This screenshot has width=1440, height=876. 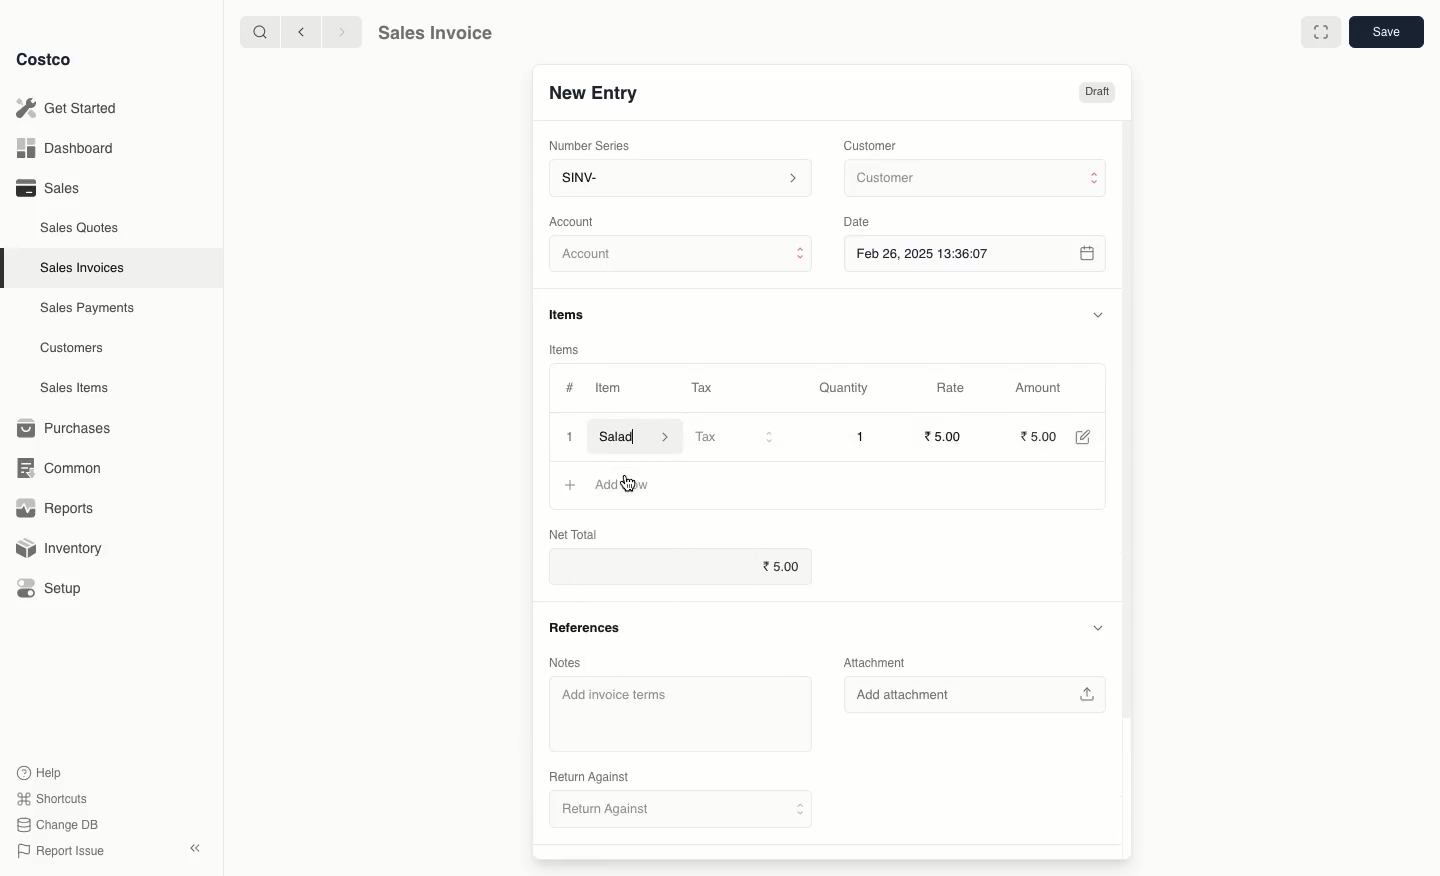 I want to click on Notes, so click(x=563, y=663).